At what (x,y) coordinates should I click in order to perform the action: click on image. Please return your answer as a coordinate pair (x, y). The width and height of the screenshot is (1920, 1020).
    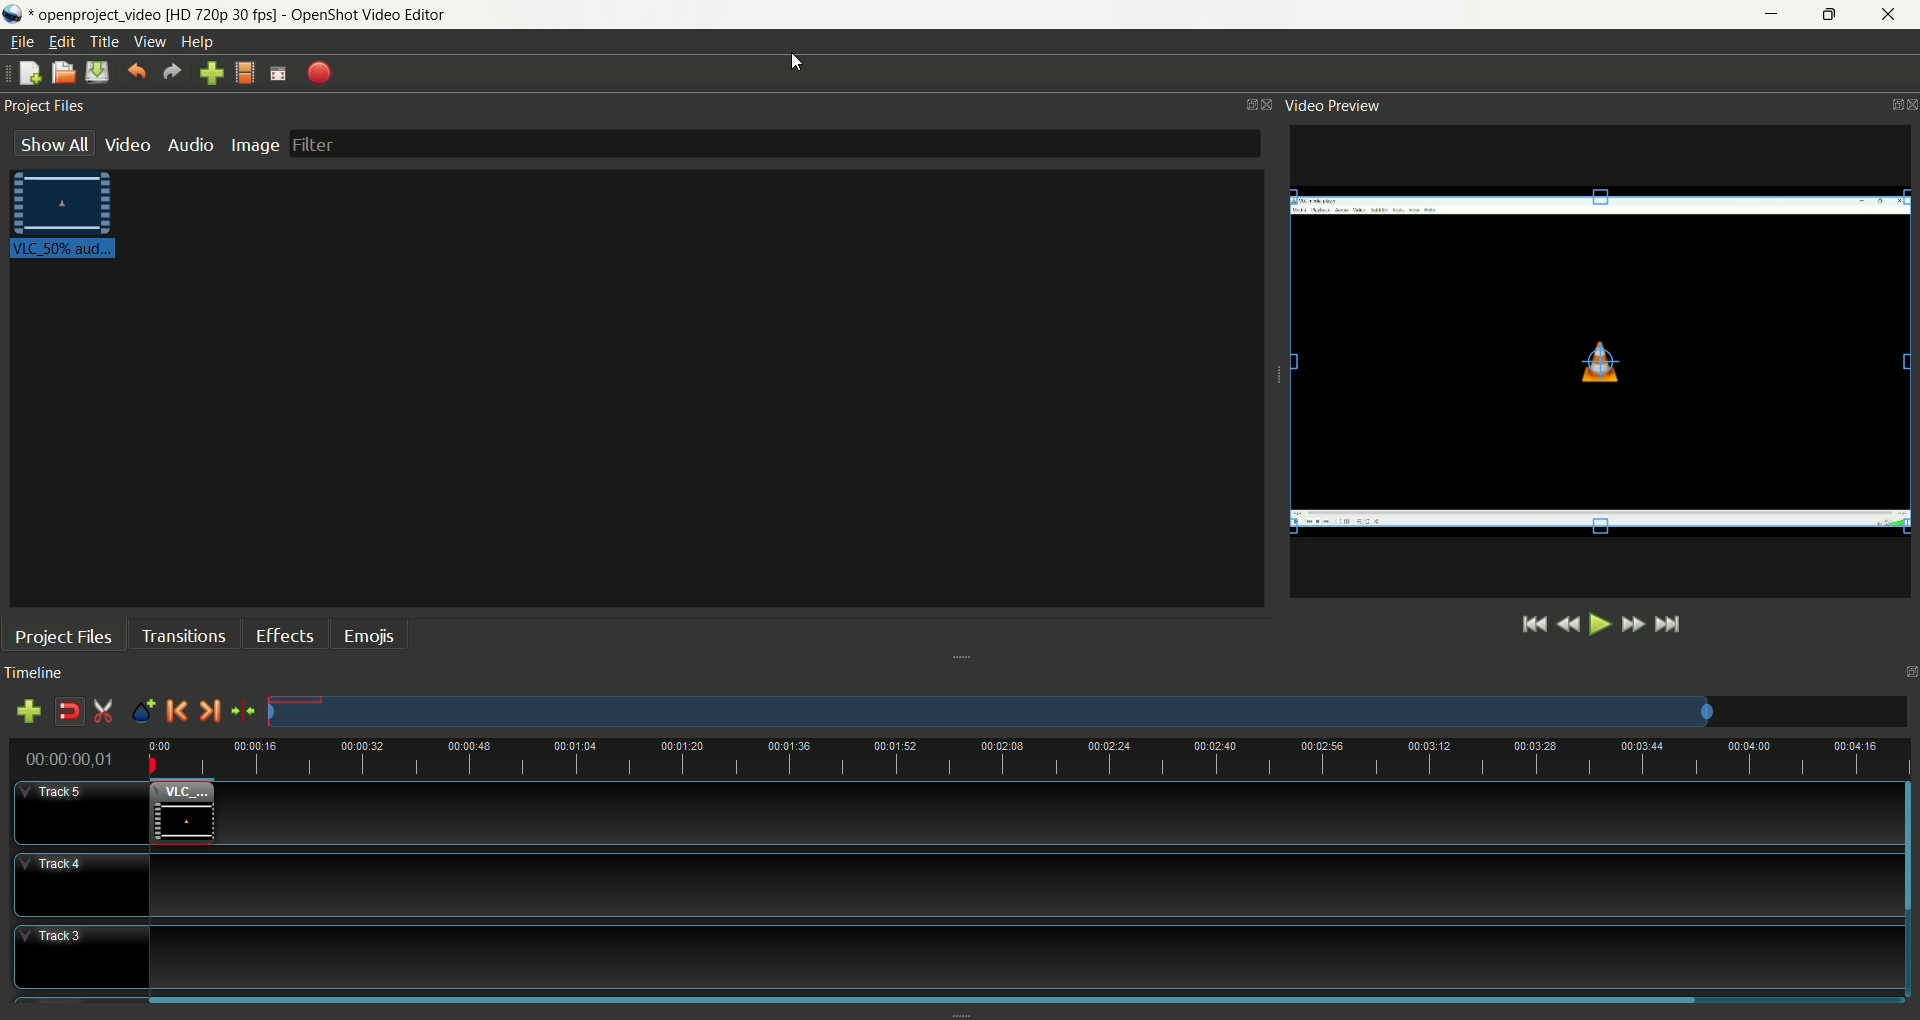
    Looking at the image, I should click on (256, 146).